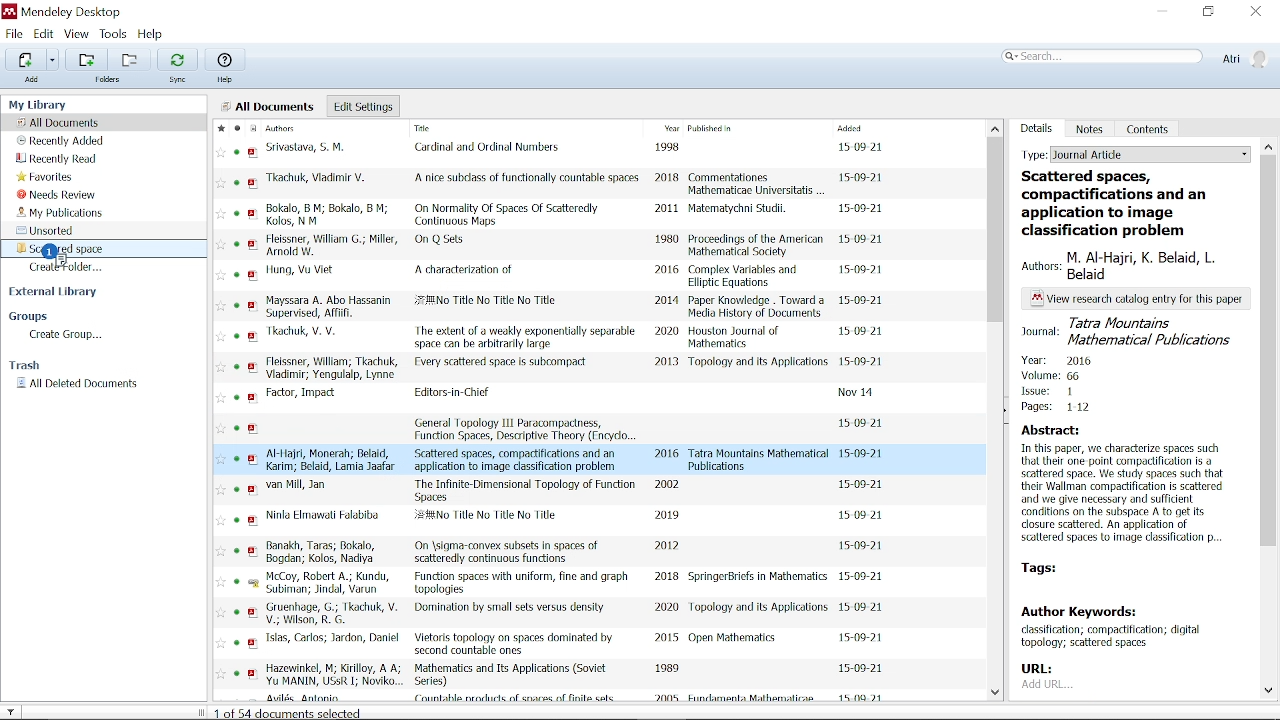 This screenshot has width=1280, height=720. I want to click on title, so click(523, 583).